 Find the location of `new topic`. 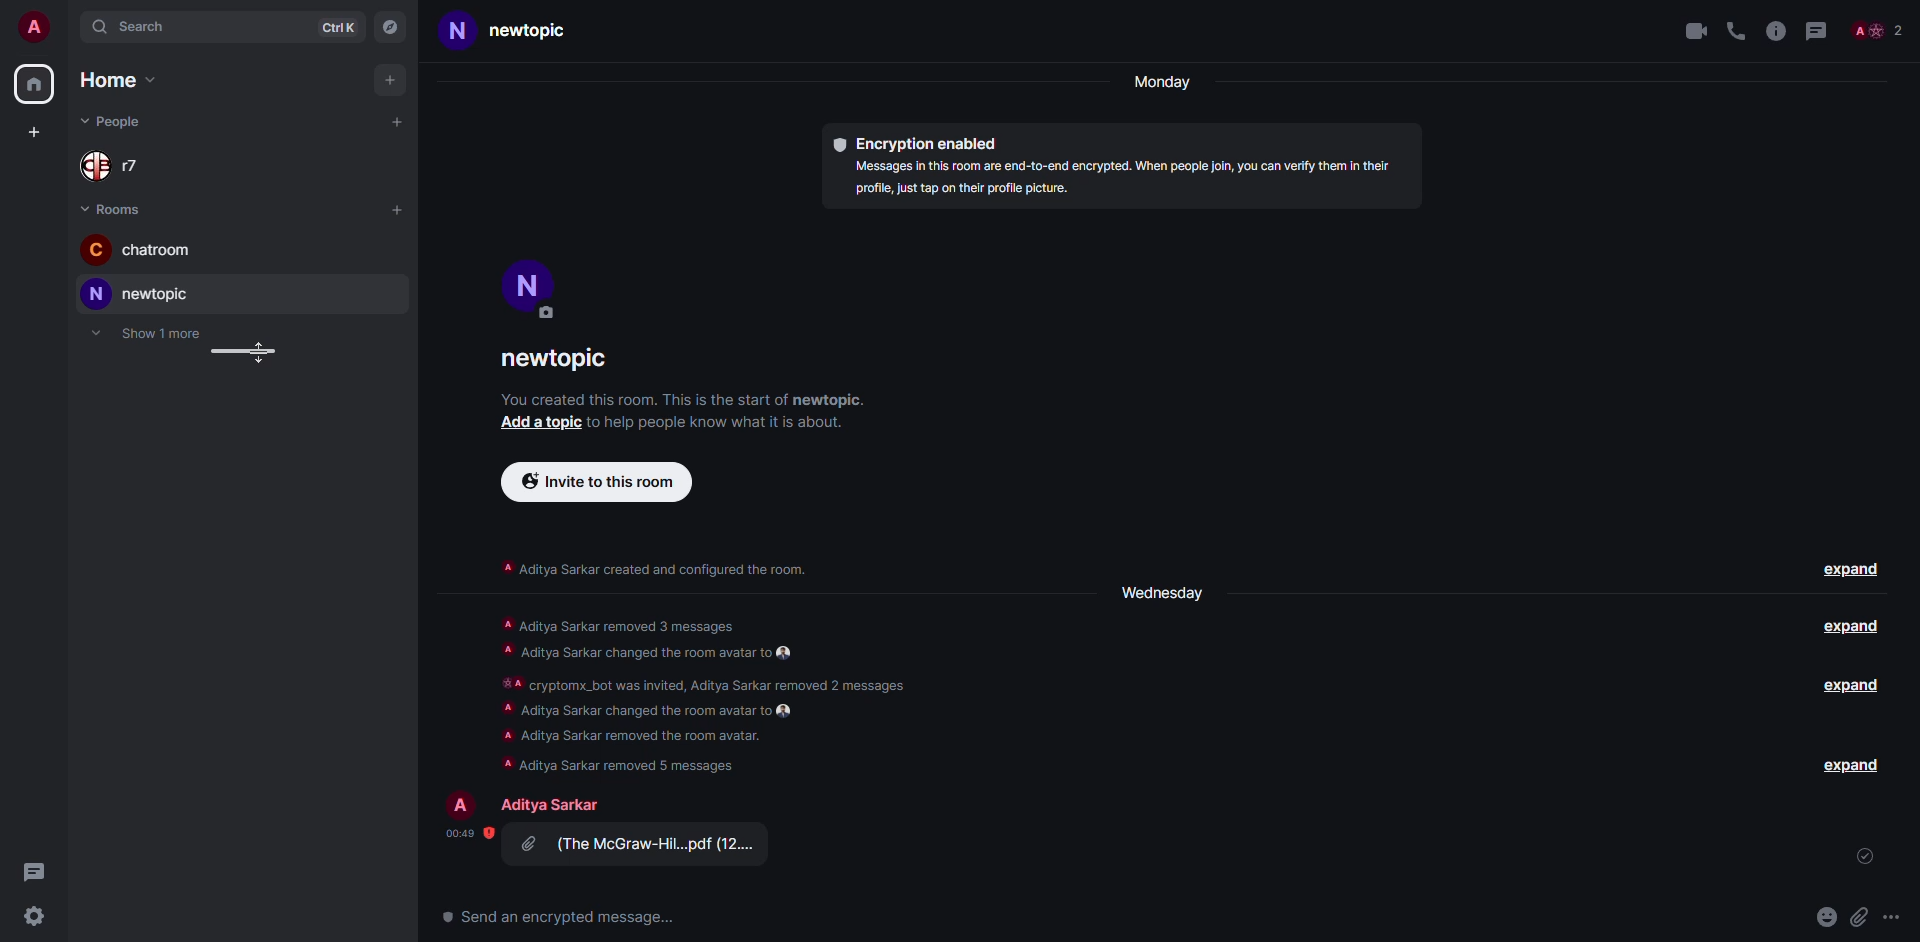

new topic is located at coordinates (136, 293).